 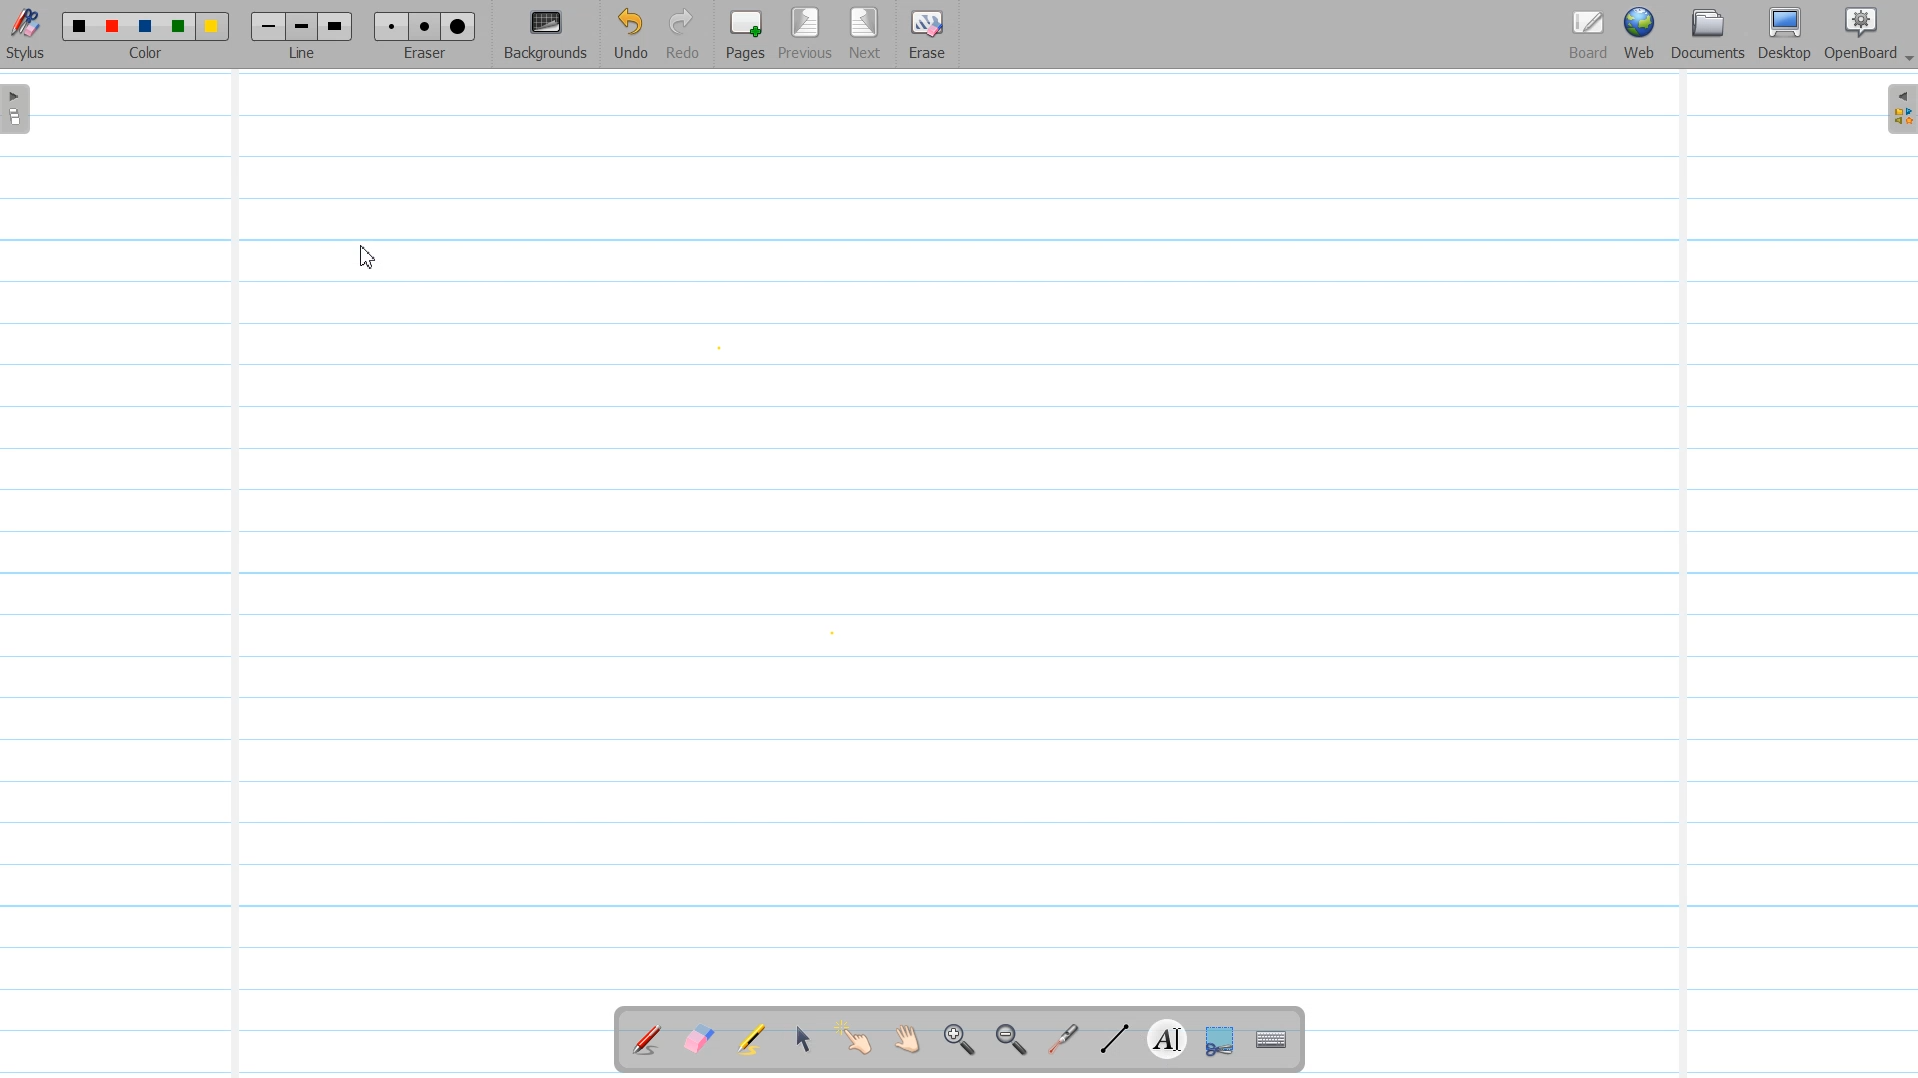 I want to click on Interact With Item, so click(x=855, y=1041).